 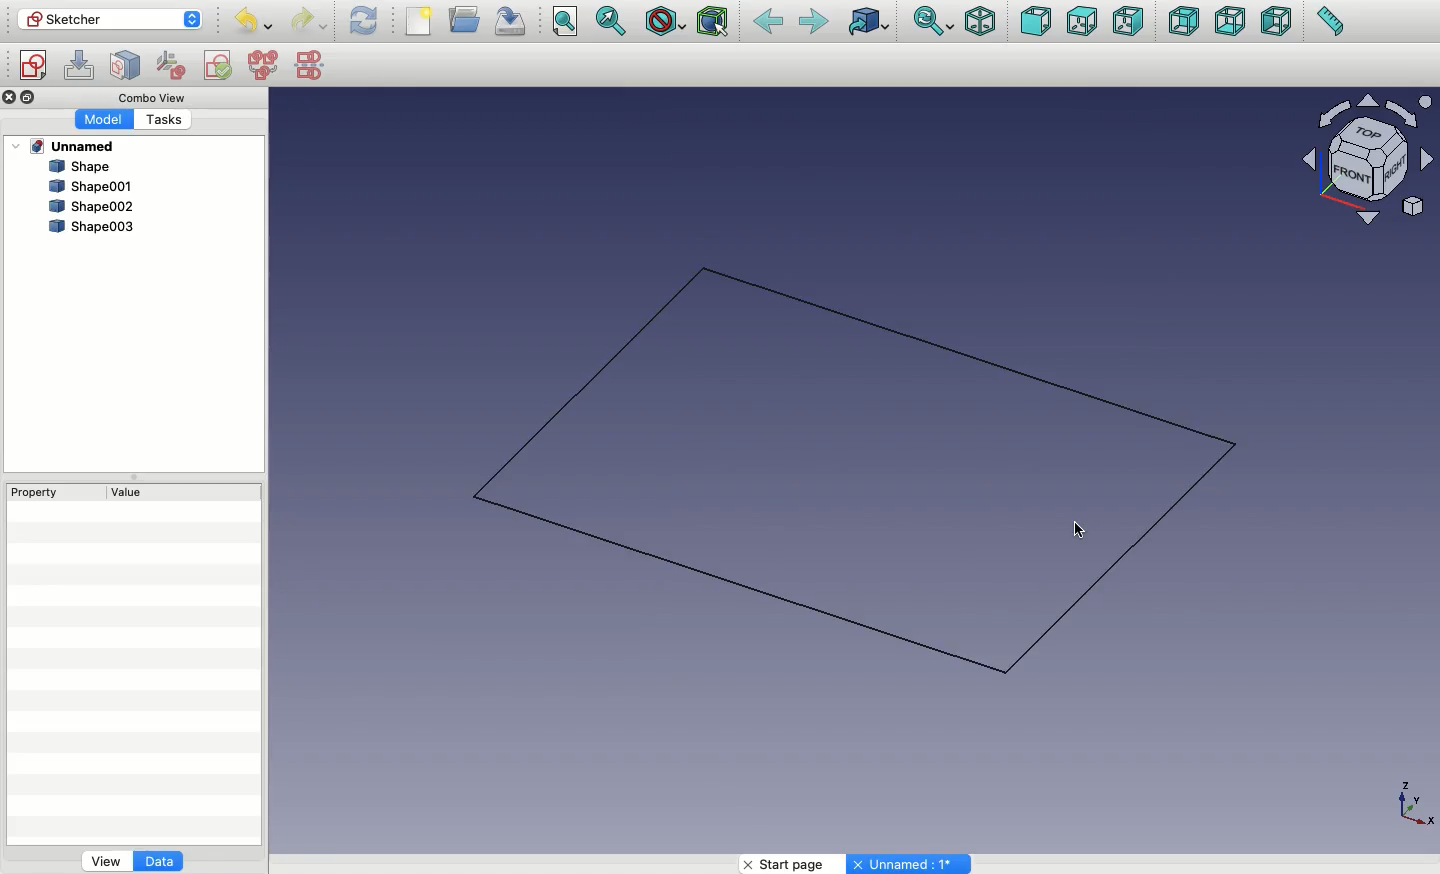 I want to click on Unnamed: 1, so click(x=911, y=864).